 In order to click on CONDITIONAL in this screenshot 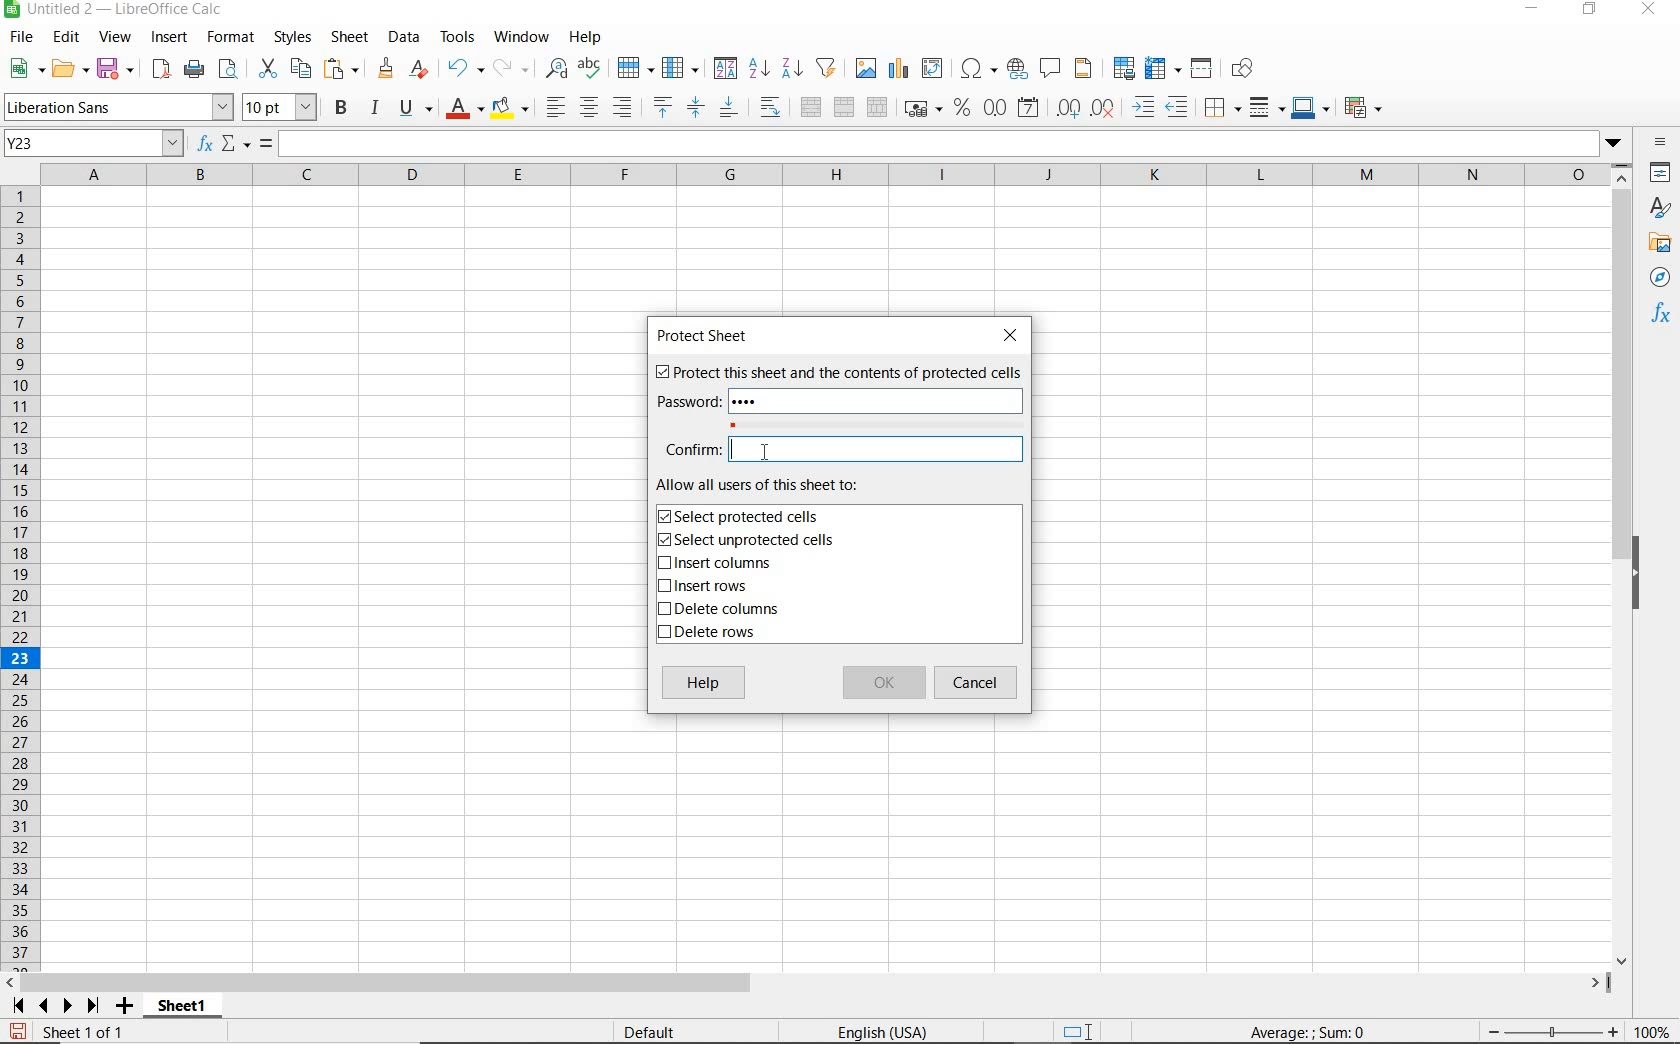, I will do `click(1362, 107)`.